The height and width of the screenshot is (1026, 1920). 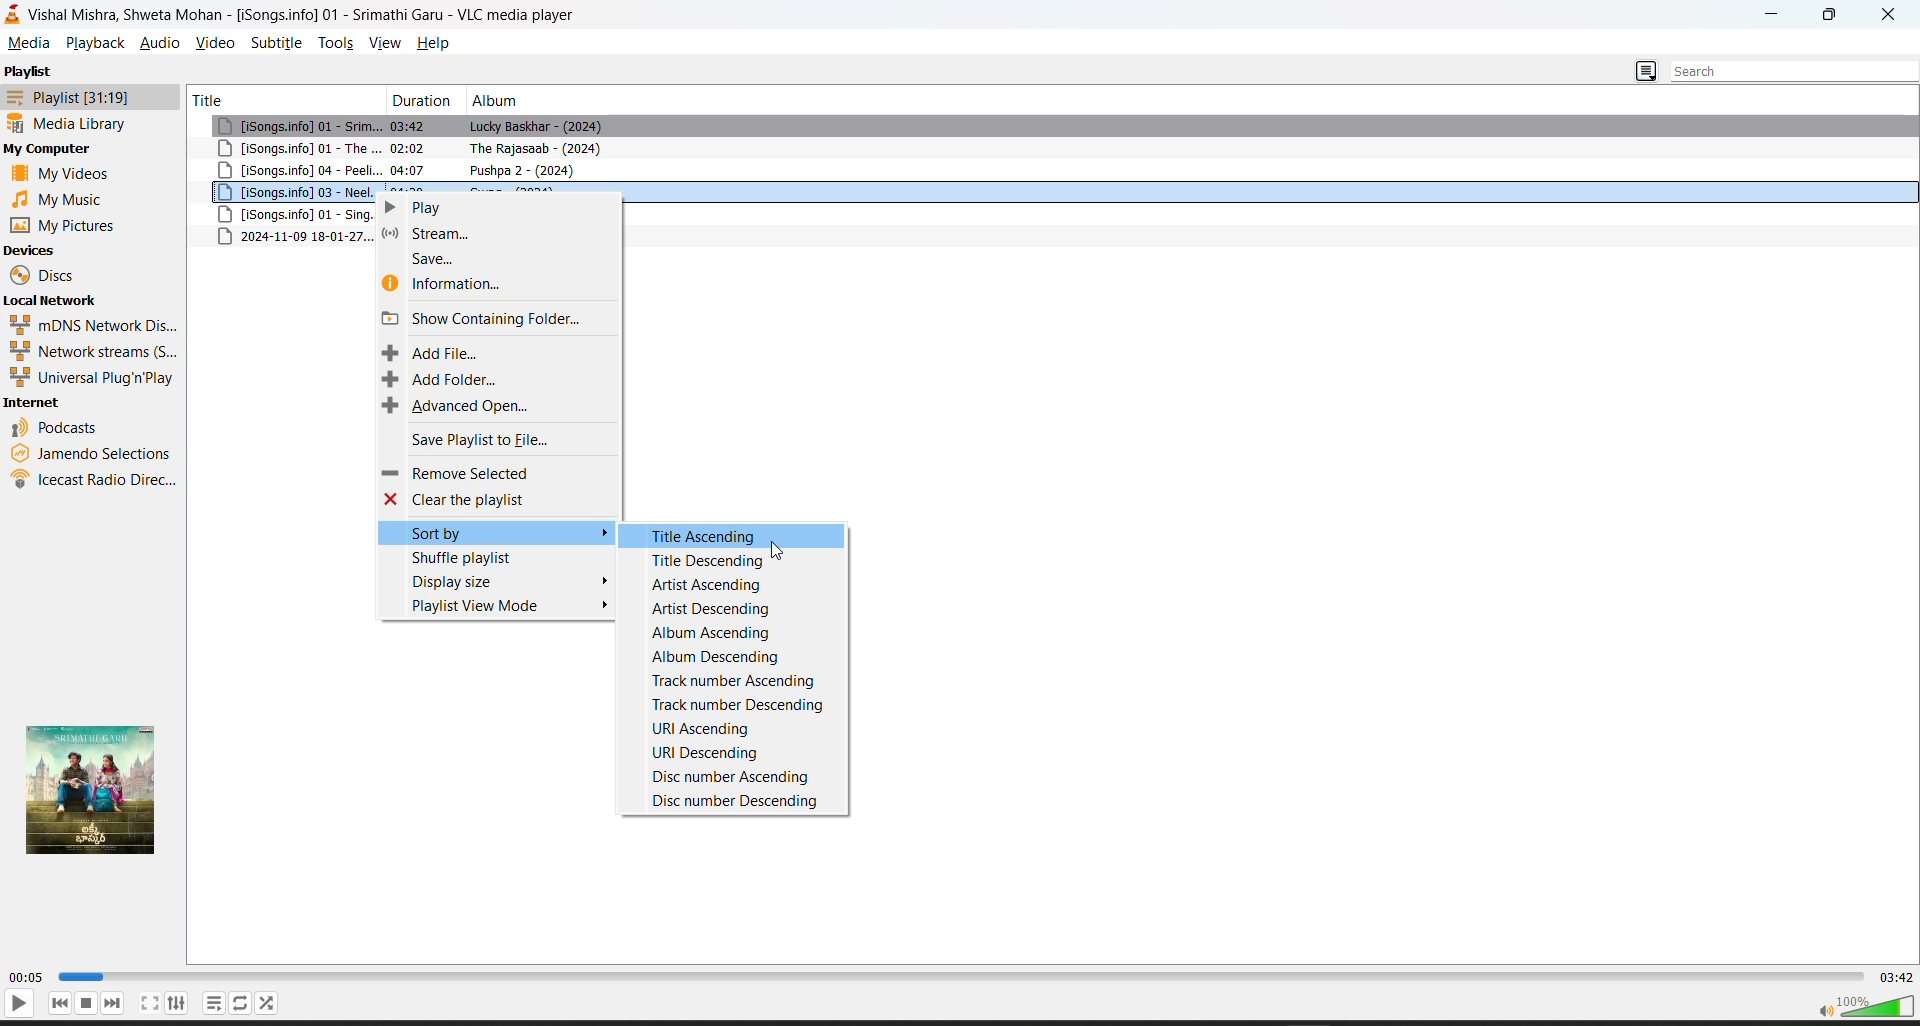 I want to click on track number ascending, so click(x=731, y=682).